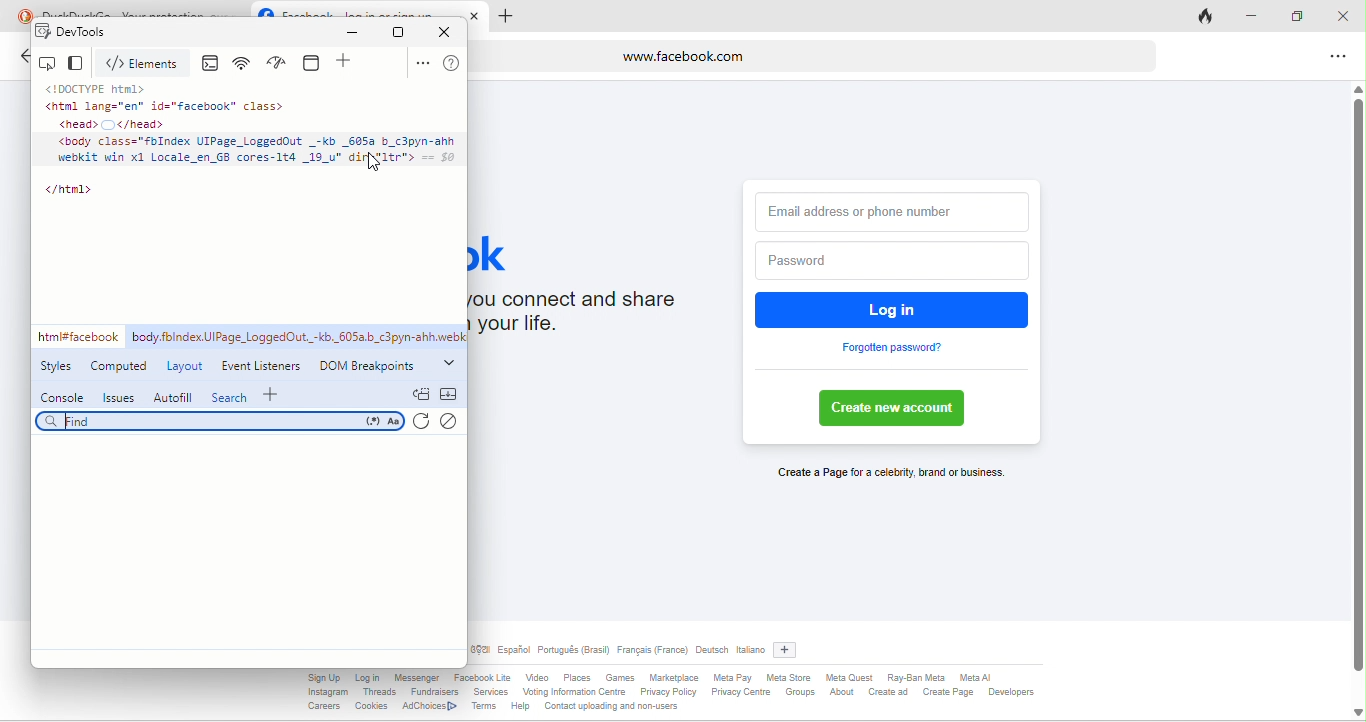 This screenshot has width=1366, height=722. Describe the element at coordinates (315, 62) in the screenshot. I see `application` at that location.